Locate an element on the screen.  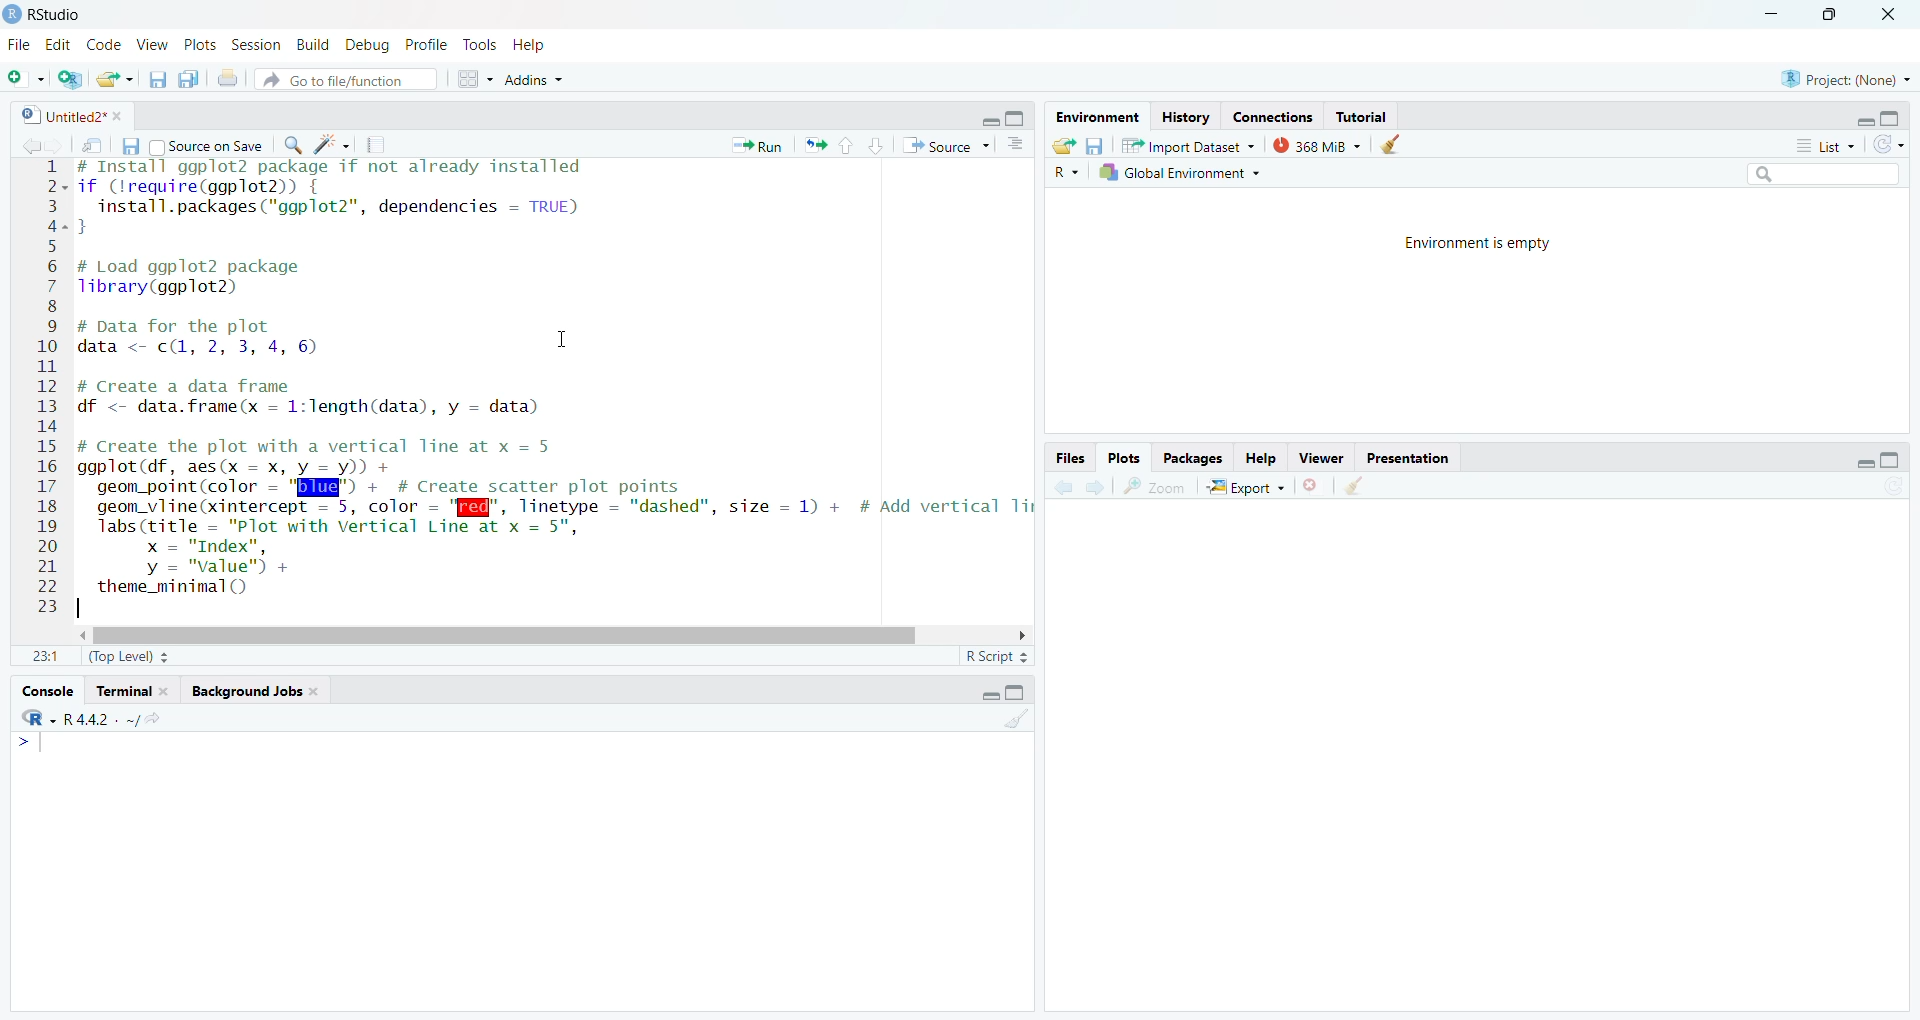
minimise is located at coordinates (980, 695).